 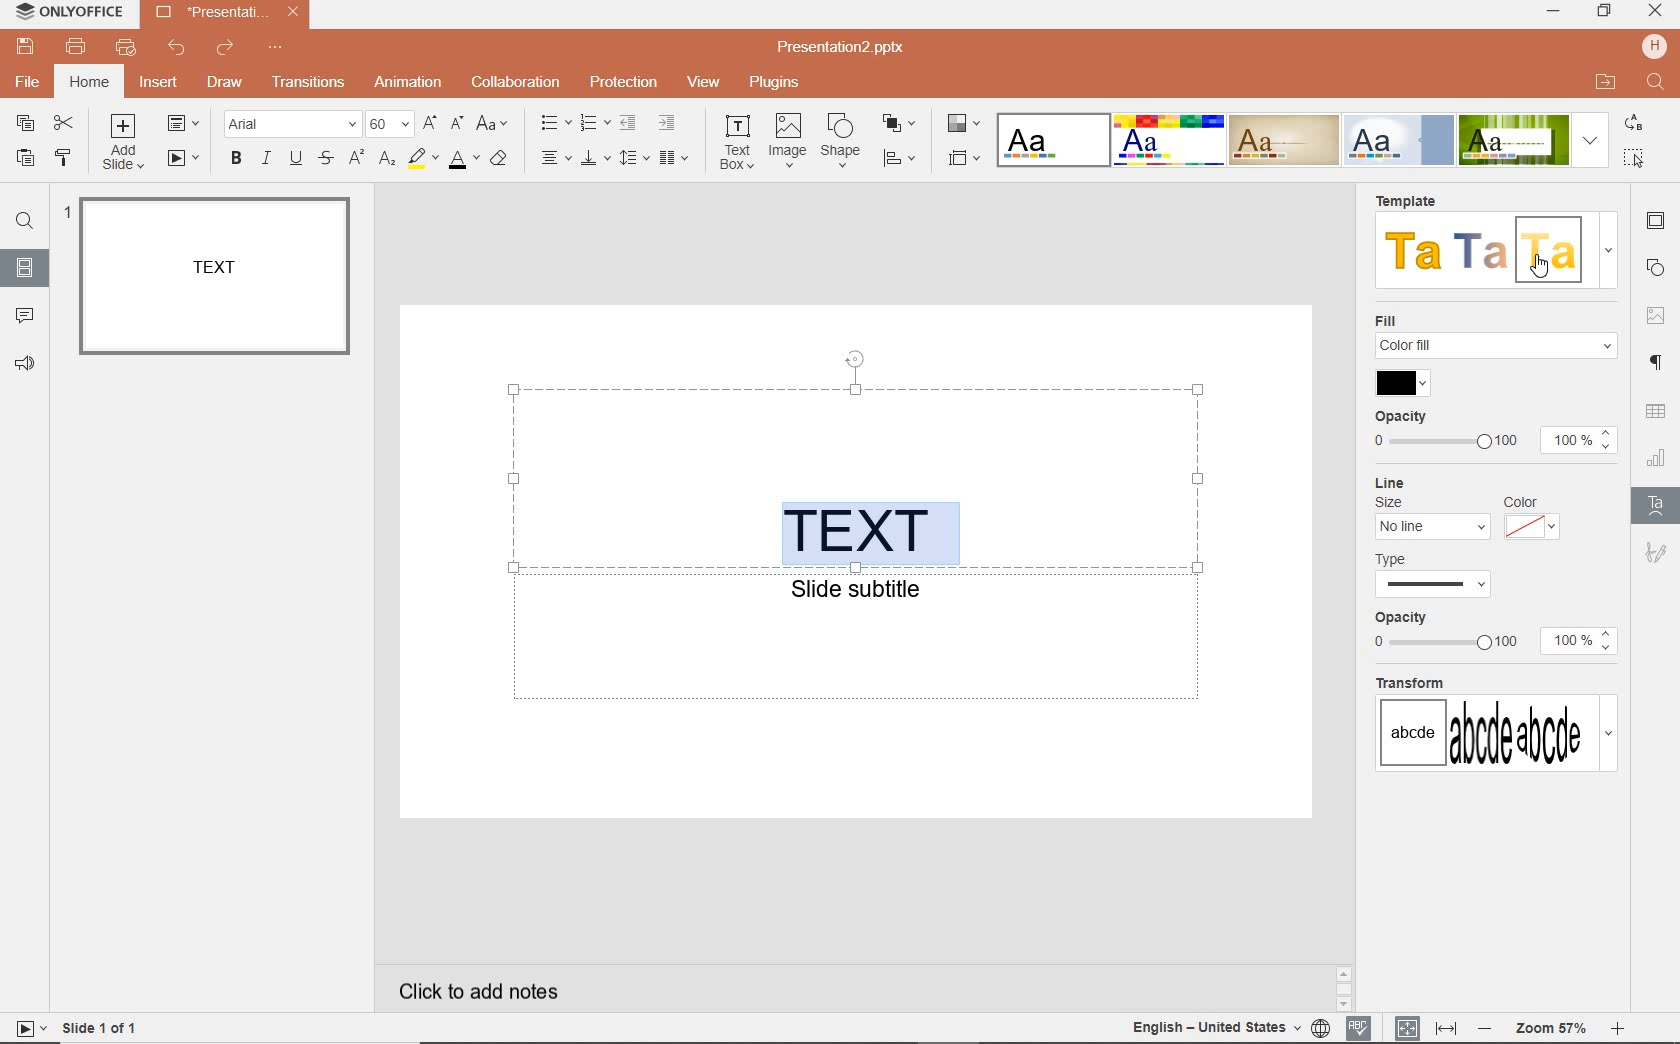 What do you see at coordinates (1212, 1029) in the screenshot?
I see `english united states` at bounding box center [1212, 1029].